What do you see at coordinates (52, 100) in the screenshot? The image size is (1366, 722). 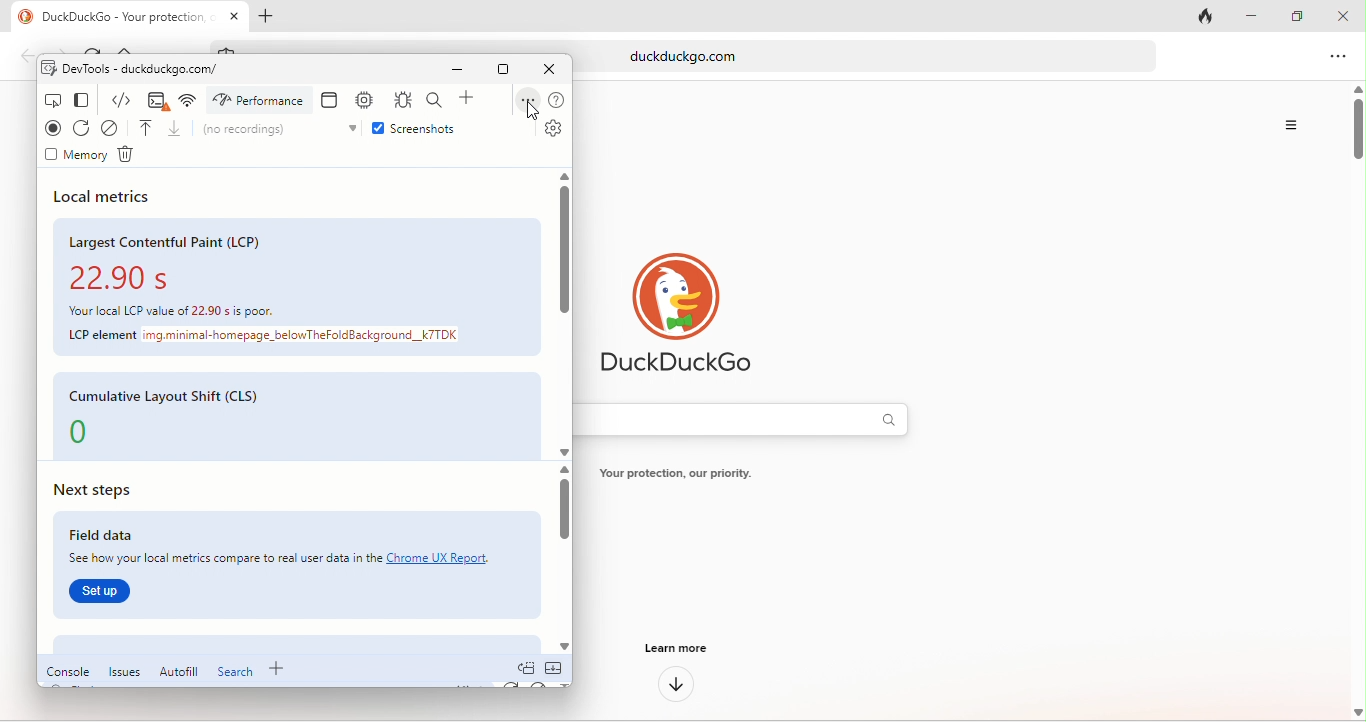 I see `inspect` at bounding box center [52, 100].